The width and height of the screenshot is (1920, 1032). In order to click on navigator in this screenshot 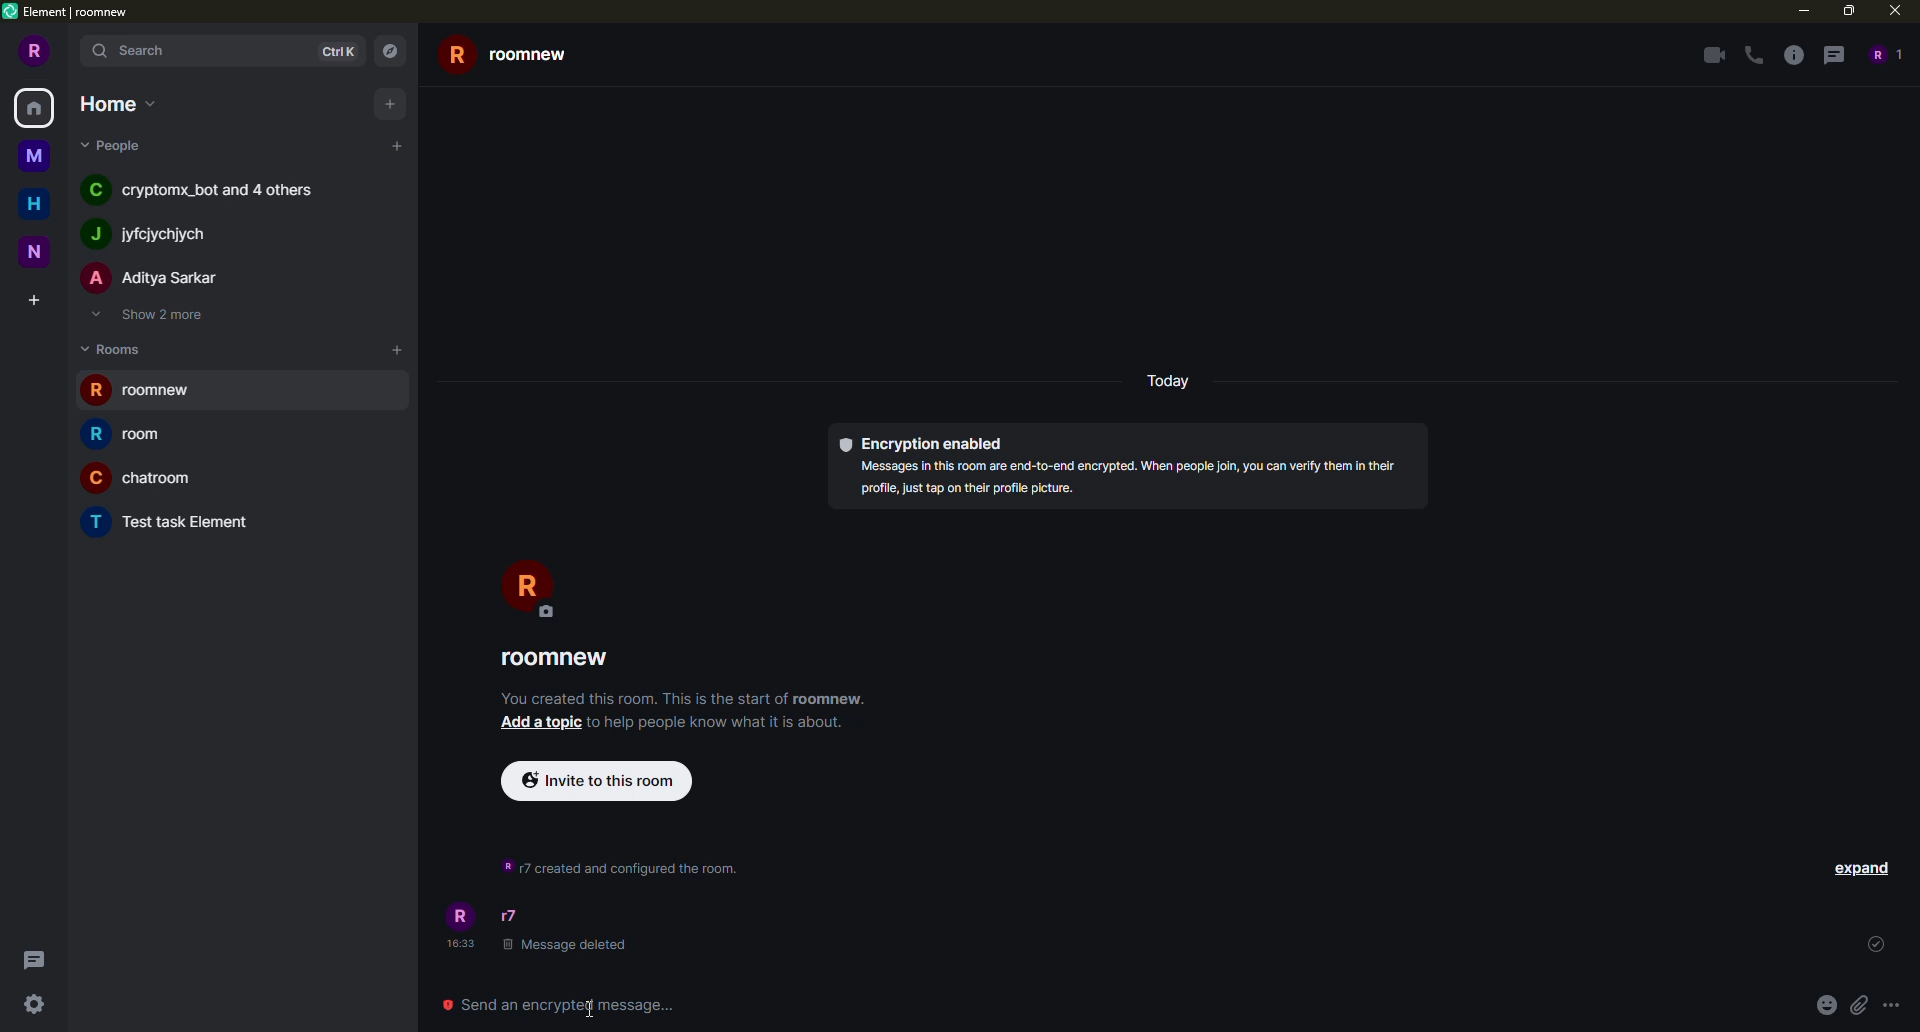, I will do `click(390, 50)`.